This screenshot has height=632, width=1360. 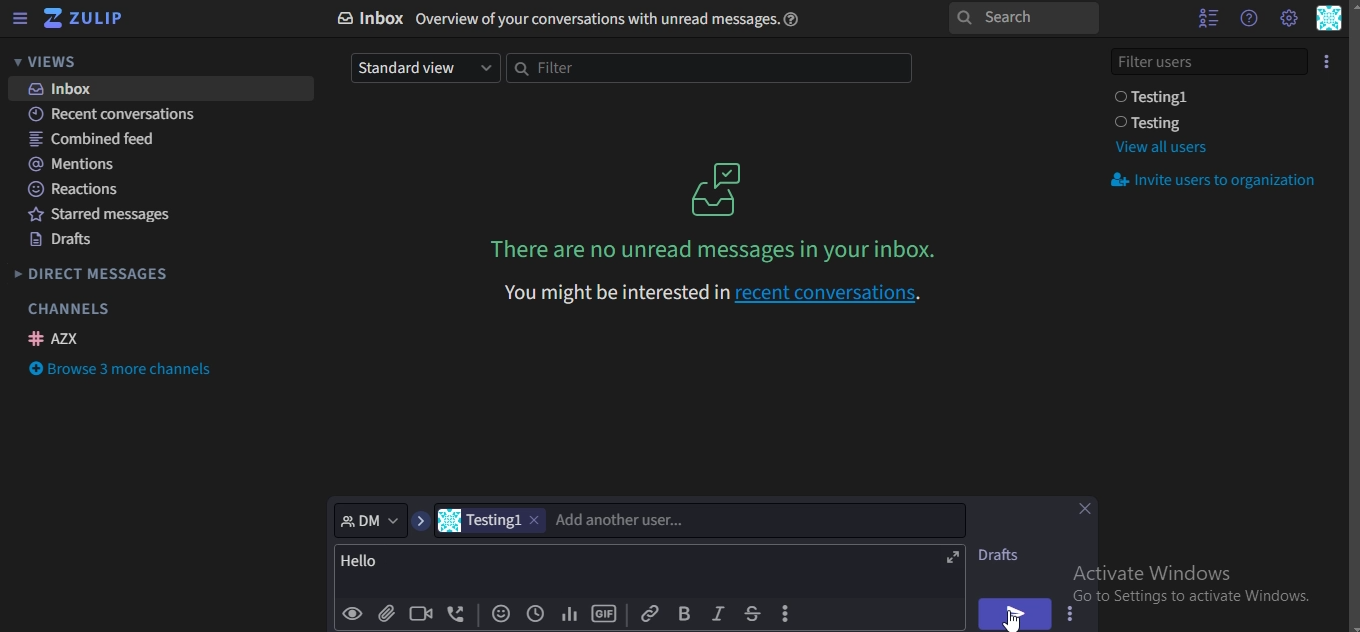 What do you see at coordinates (1153, 123) in the screenshot?
I see `testing` at bounding box center [1153, 123].